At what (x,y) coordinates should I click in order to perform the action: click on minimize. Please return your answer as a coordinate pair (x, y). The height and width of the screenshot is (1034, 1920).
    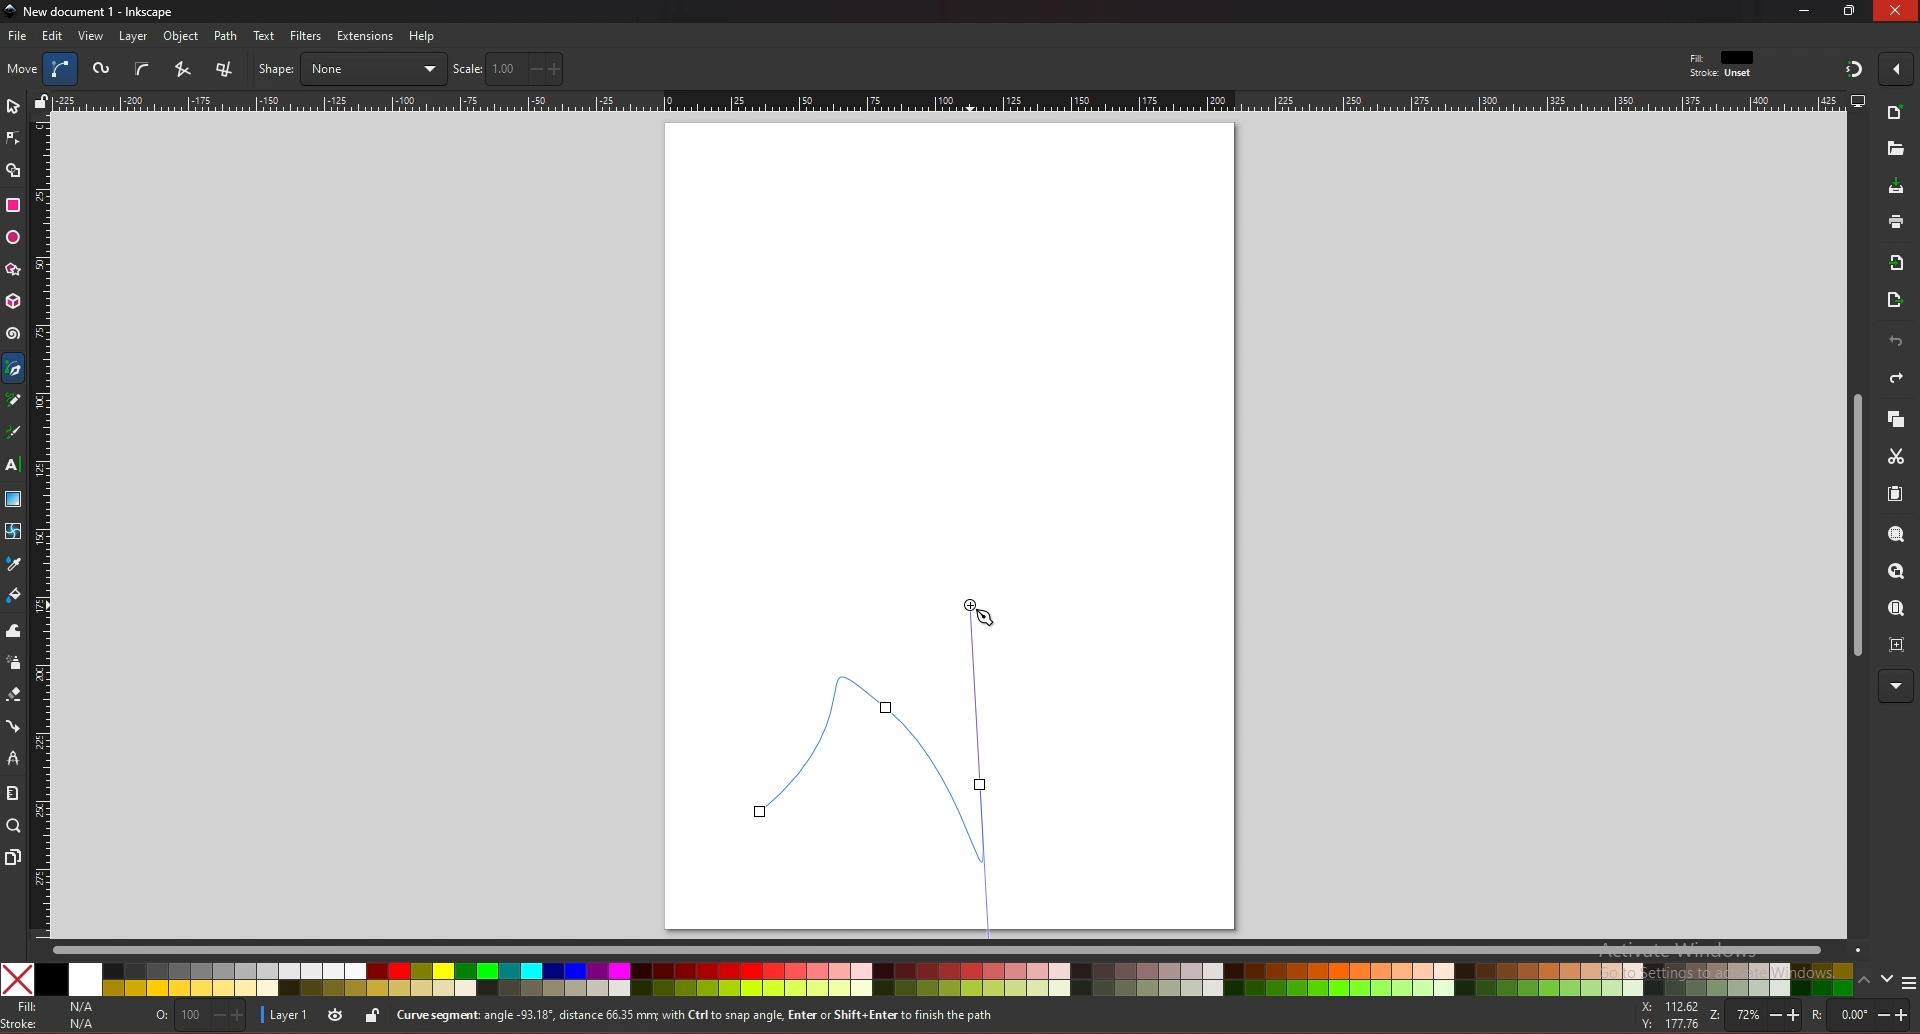
    Looking at the image, I should click on (1805, 10).